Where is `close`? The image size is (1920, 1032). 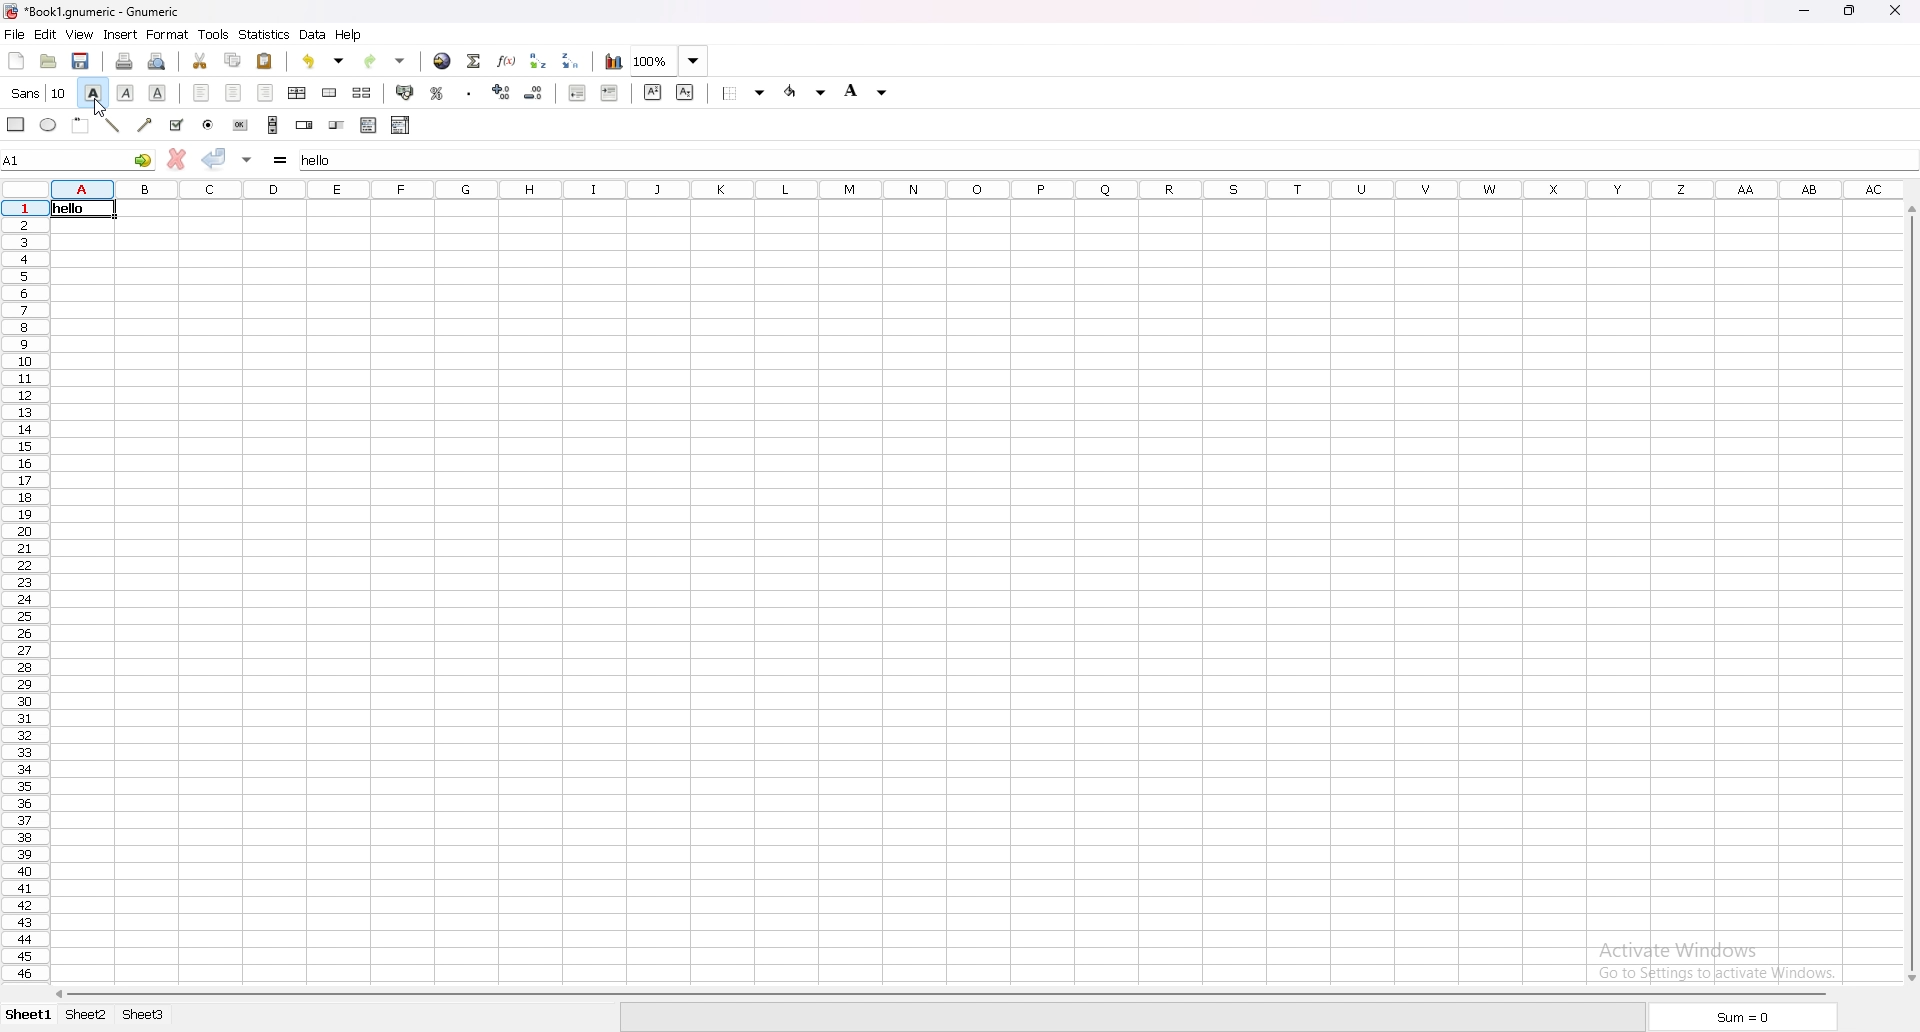
close is located at coordinates (1895, 10).